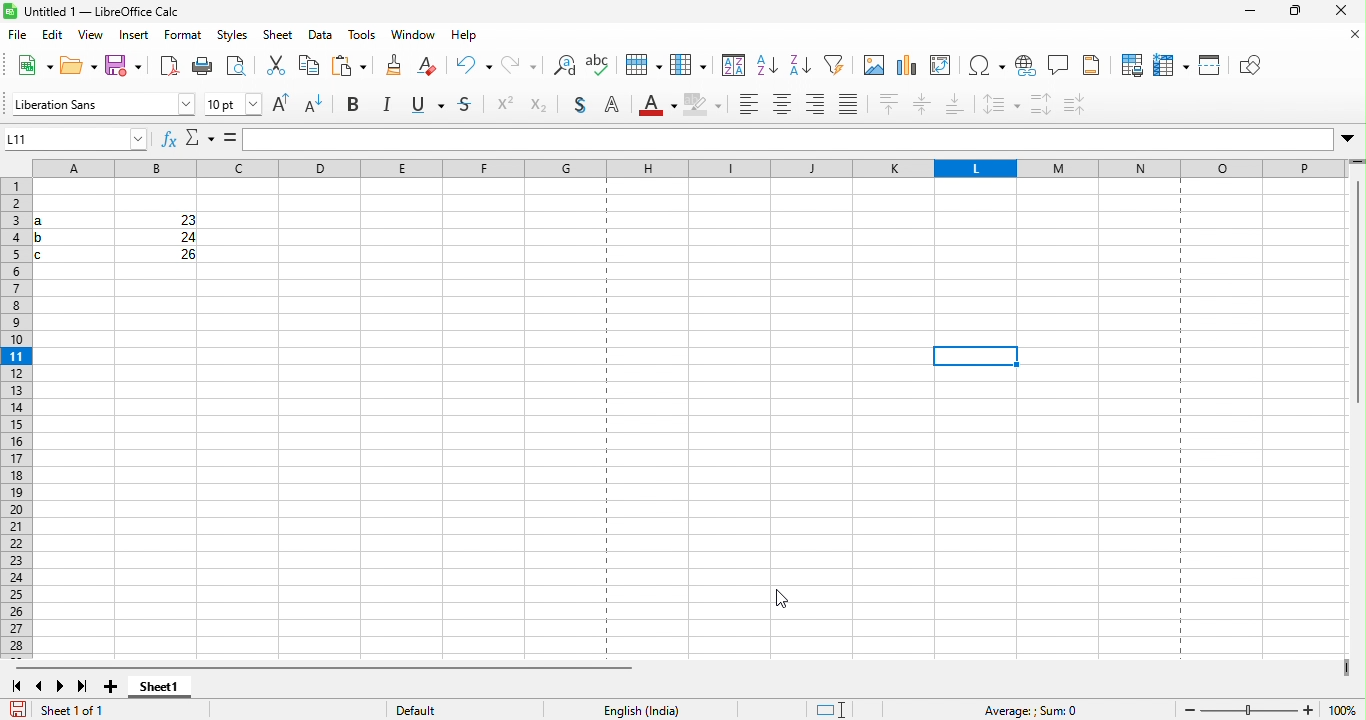 The image size is (1366, 720). Describe the element at coordinates (184, 39) in the screenshot. I see `format` at that location.